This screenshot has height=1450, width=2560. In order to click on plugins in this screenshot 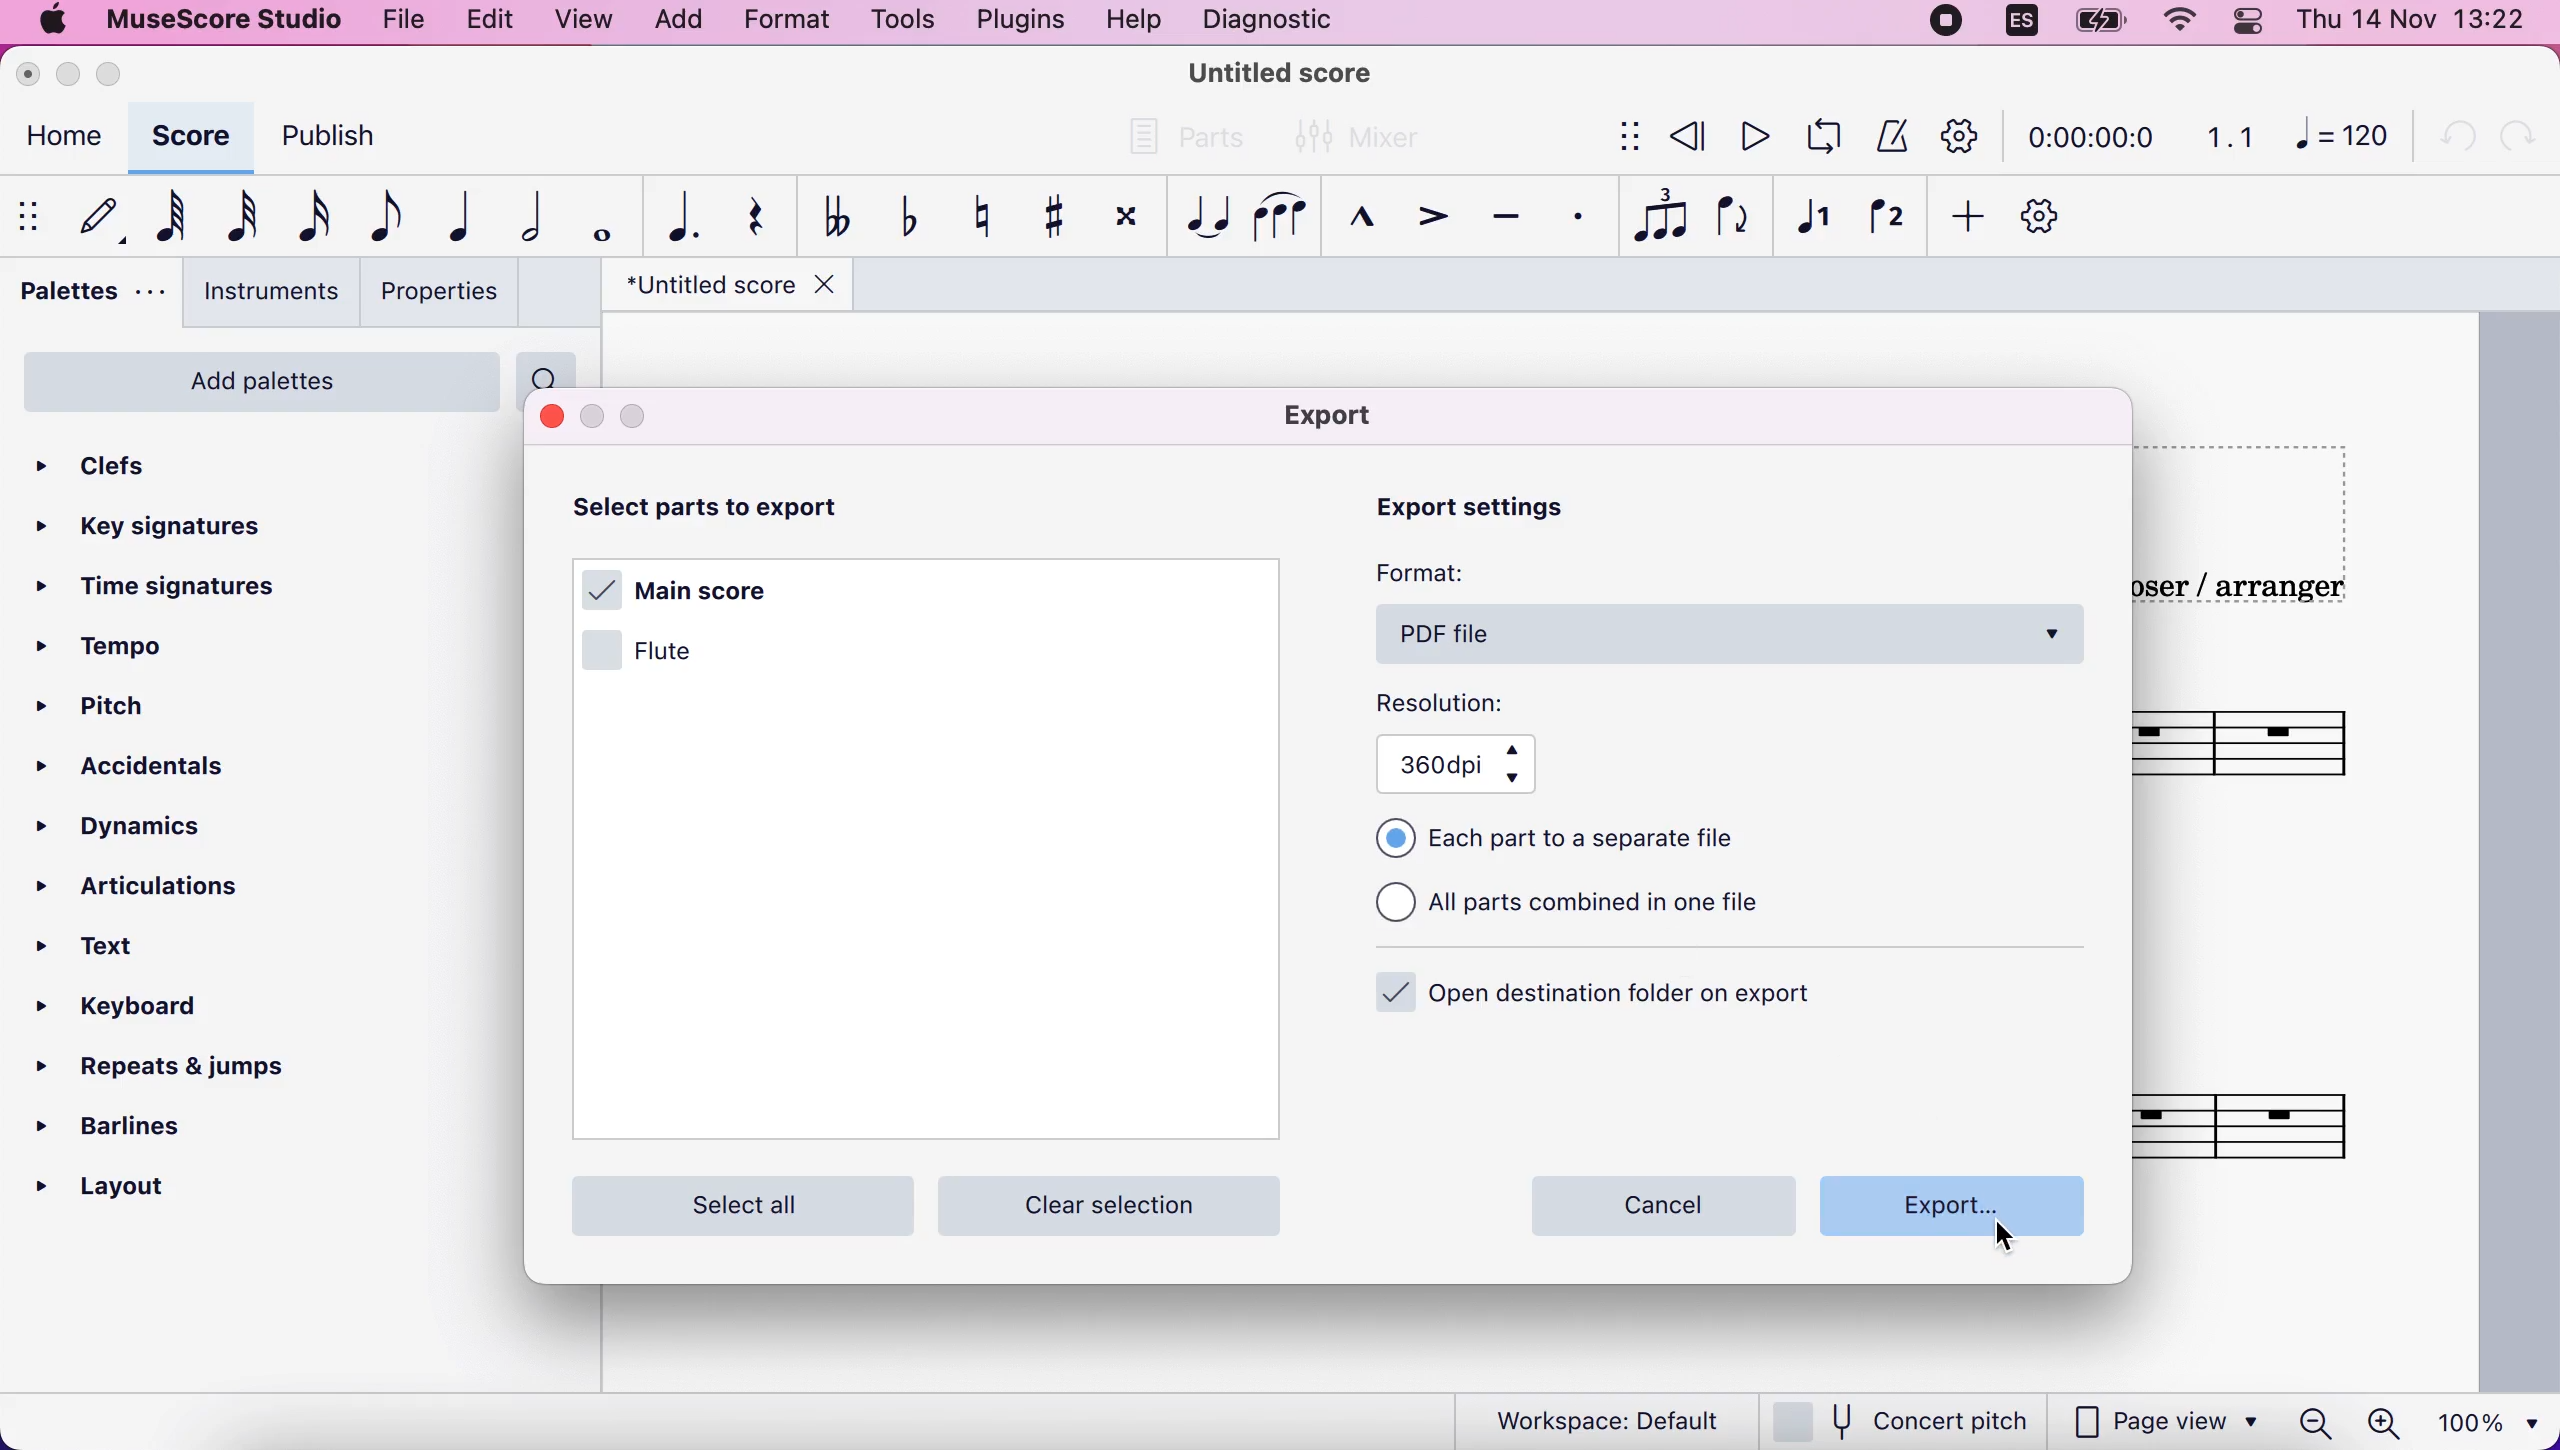, I will do `click(1011, 22)`.